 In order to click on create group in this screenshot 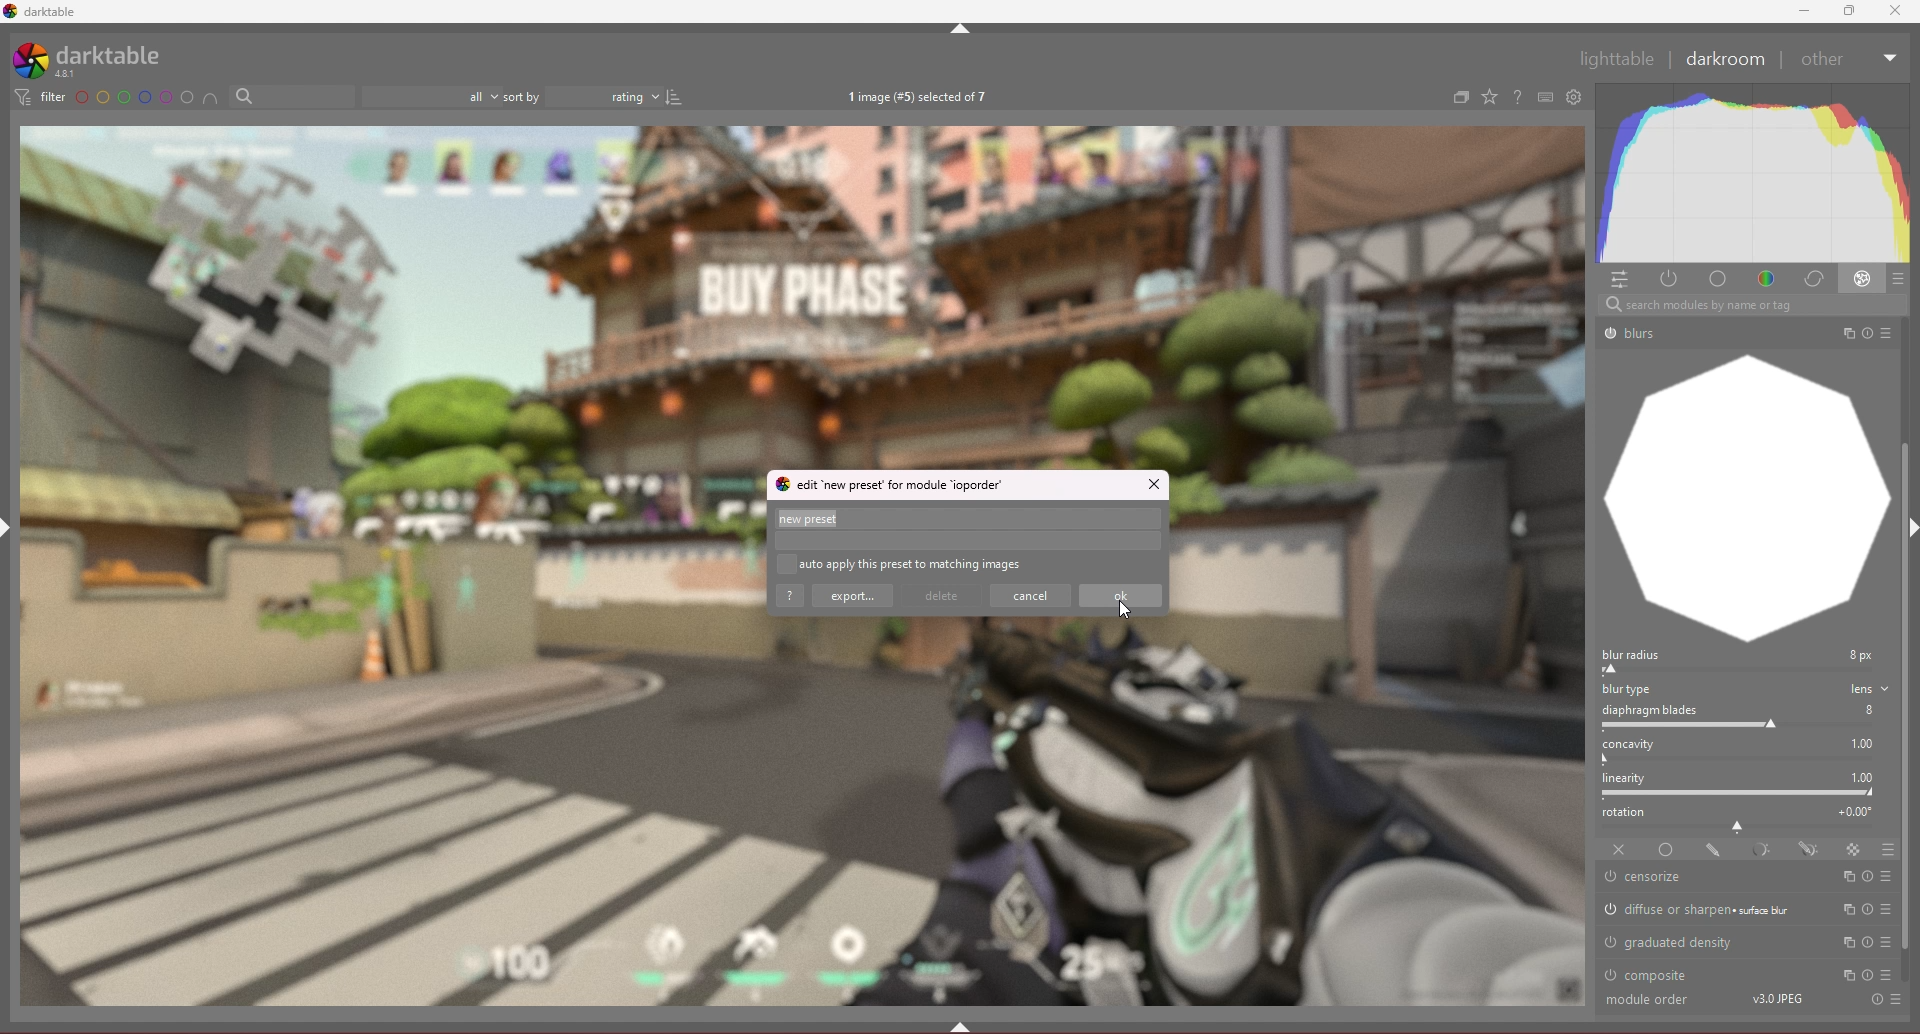, I will do `click(1461, 97)`.